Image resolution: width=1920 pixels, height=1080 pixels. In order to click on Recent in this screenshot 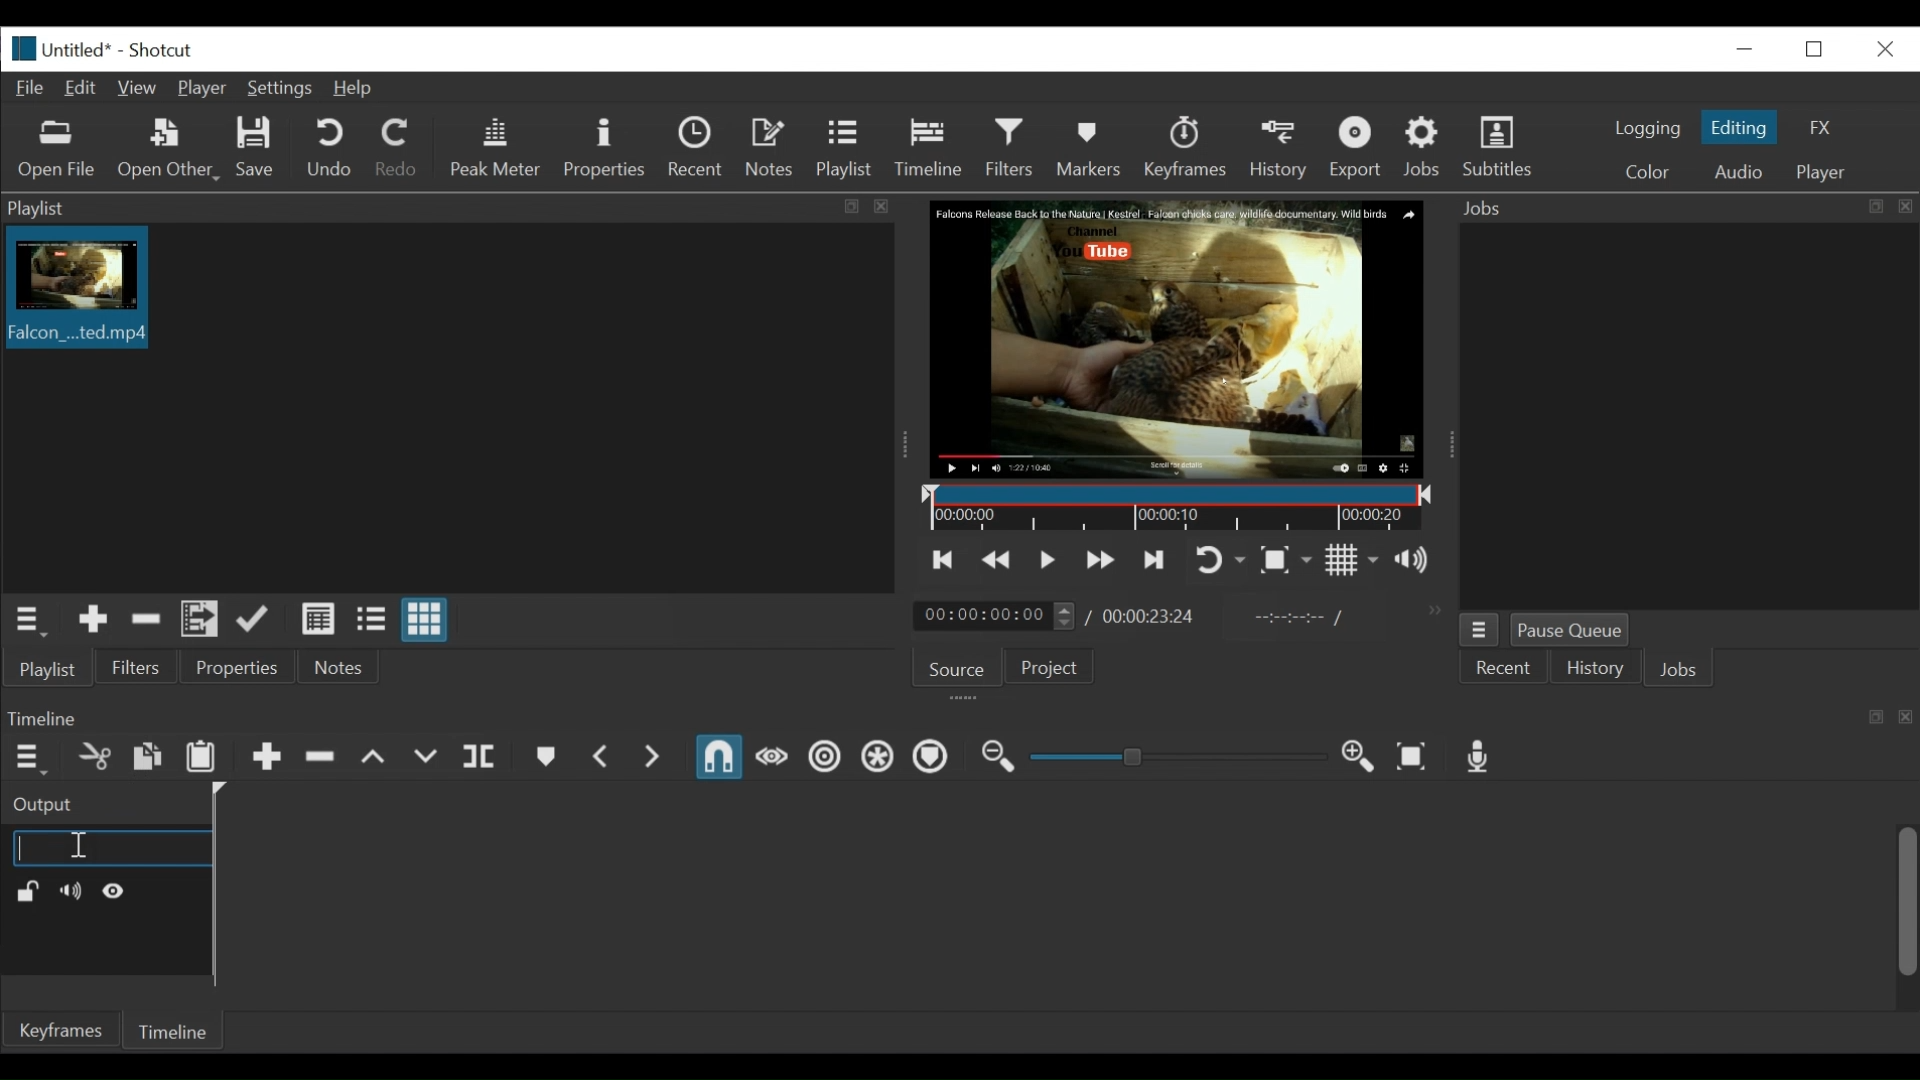, I will do `click(1503, 669)`.